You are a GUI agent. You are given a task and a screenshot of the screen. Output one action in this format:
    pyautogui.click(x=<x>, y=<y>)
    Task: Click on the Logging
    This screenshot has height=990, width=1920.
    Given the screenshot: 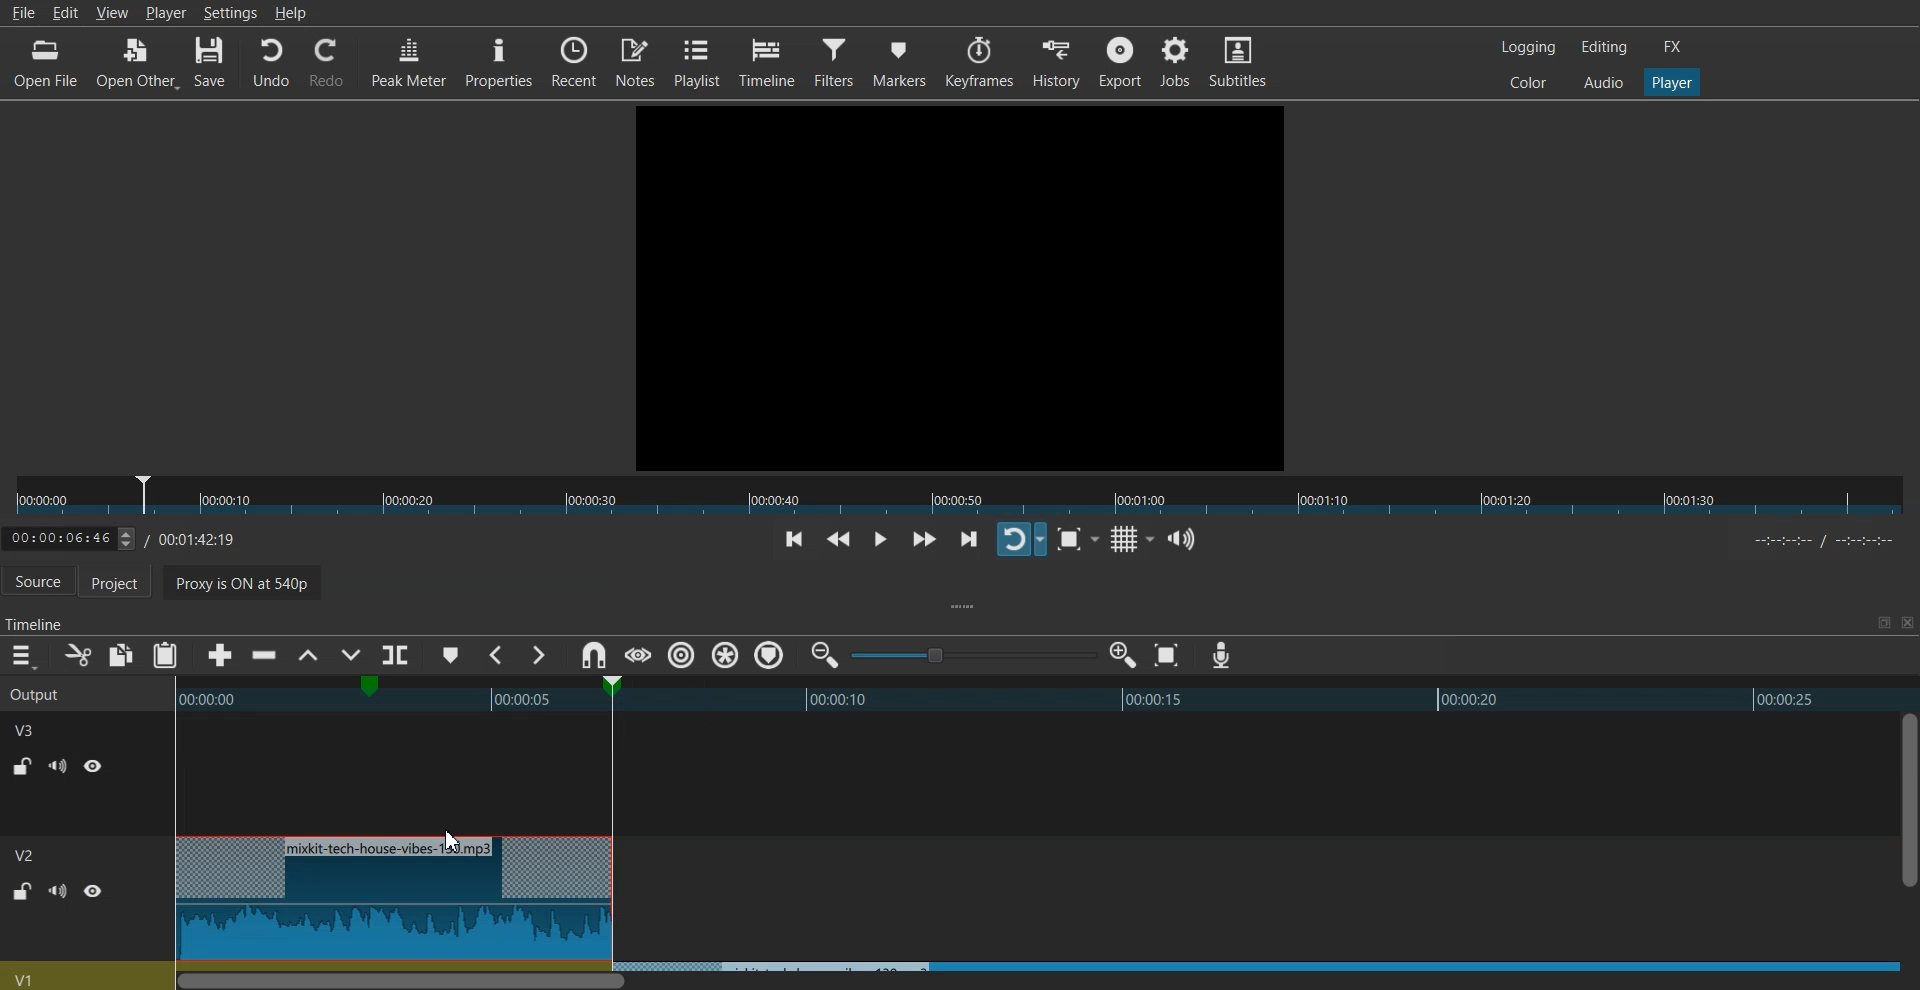 What is the action you would take?
    pyautogui.click(x=1529, y=47)
    